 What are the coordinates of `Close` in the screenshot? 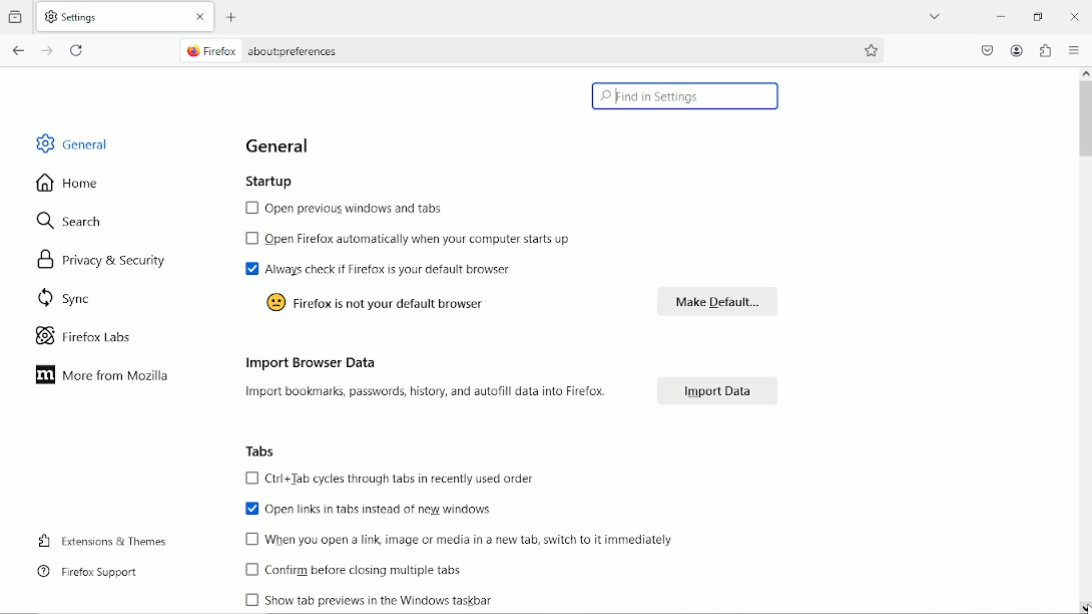 It's located at (201, 16).